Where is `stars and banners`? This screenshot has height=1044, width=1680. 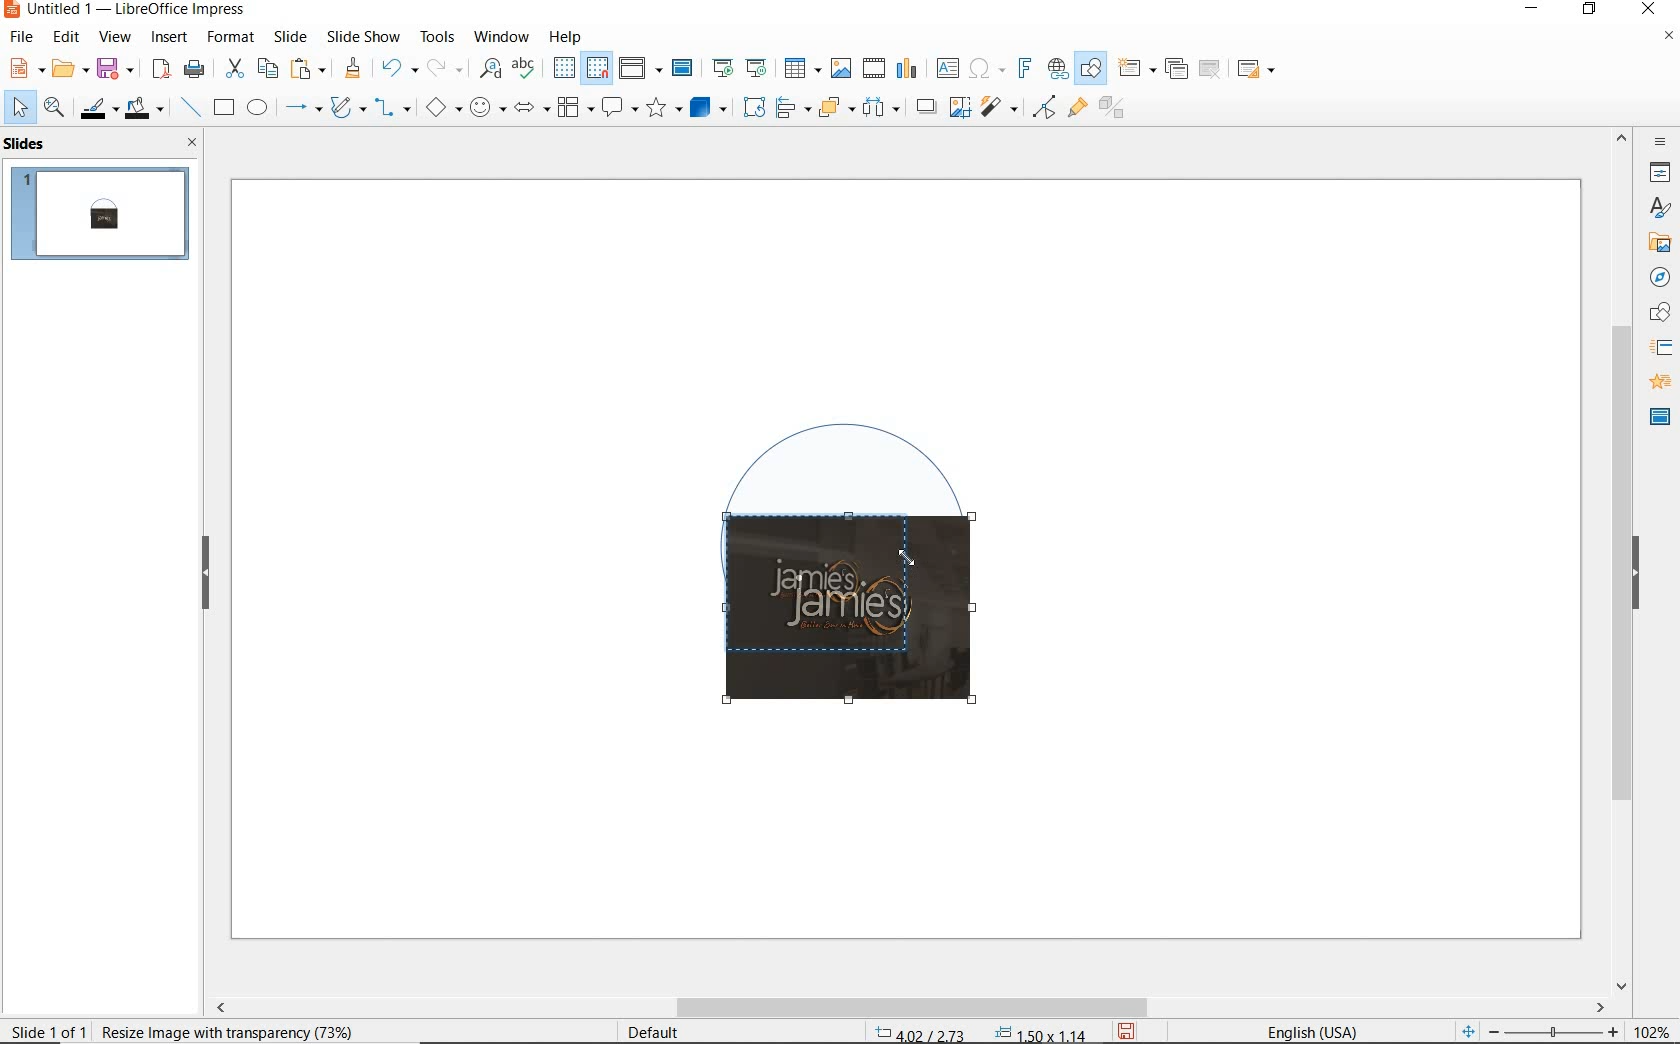
stars and banners is located at coordinates (663, 110).